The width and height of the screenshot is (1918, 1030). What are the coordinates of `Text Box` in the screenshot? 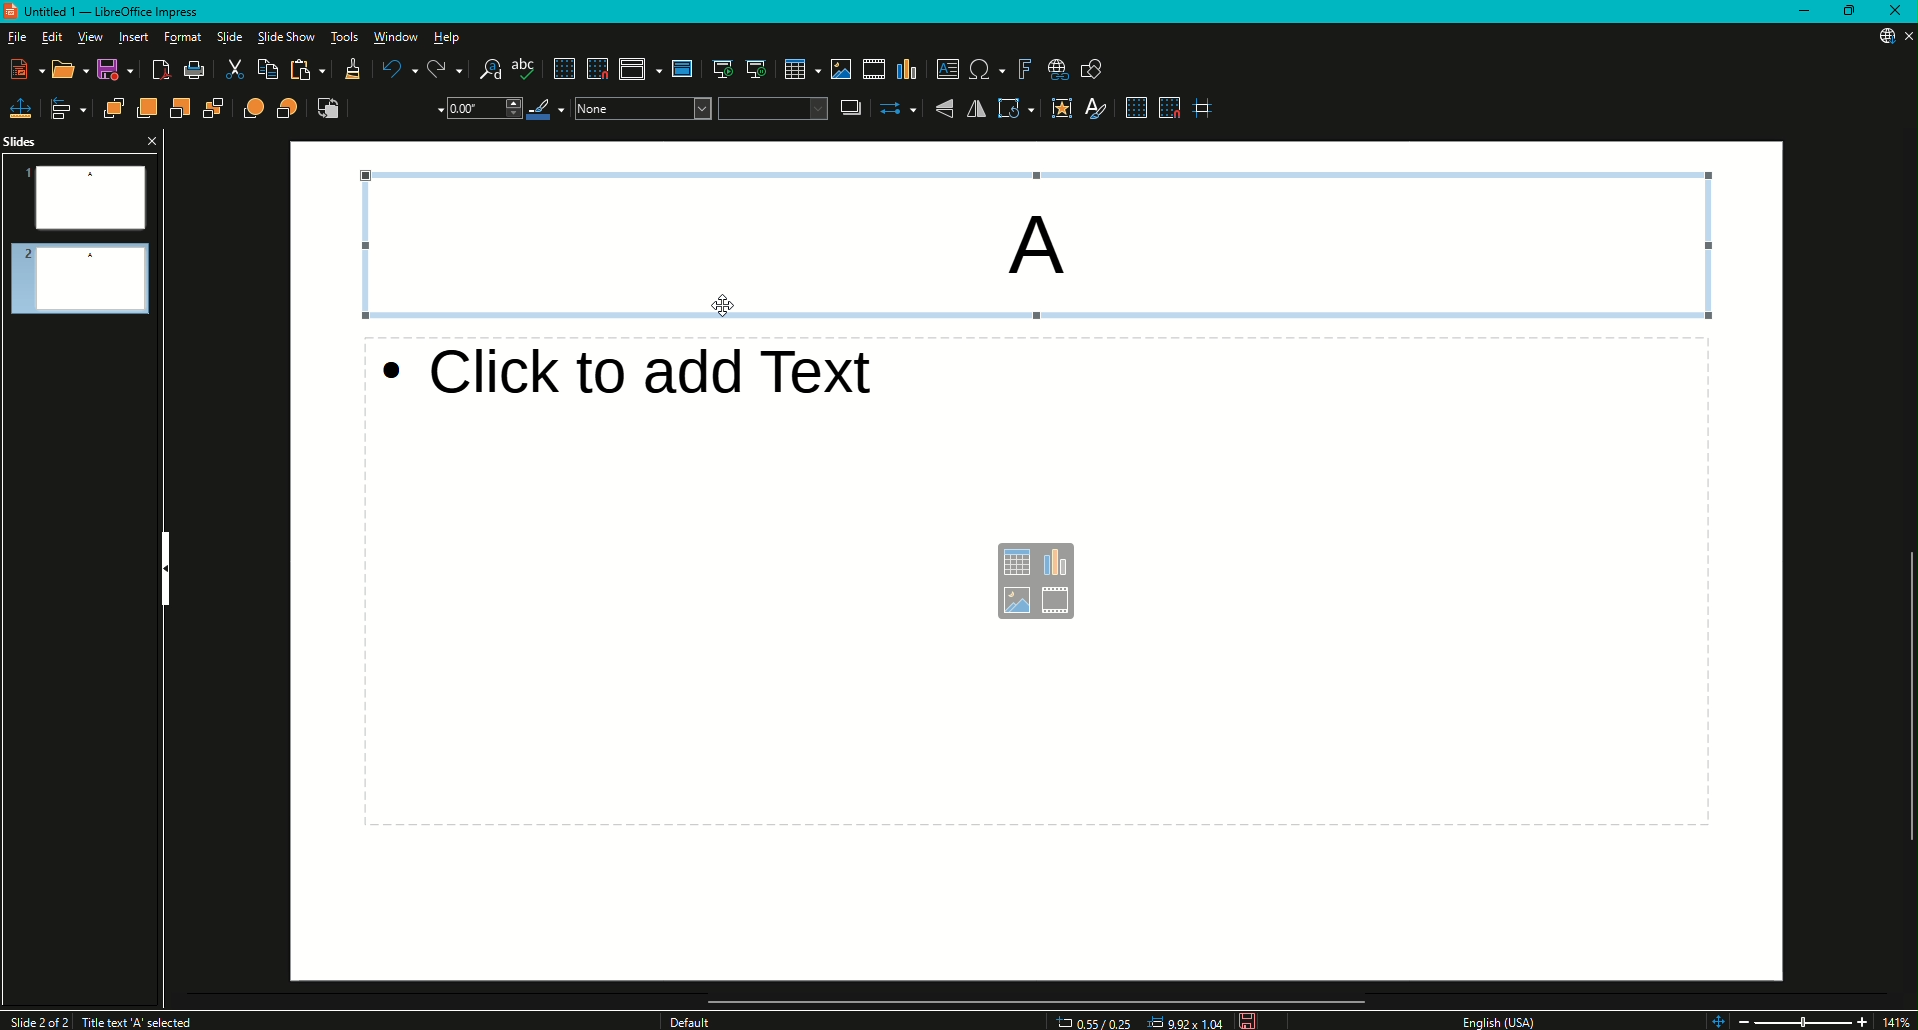 It's located at (1048, 248).